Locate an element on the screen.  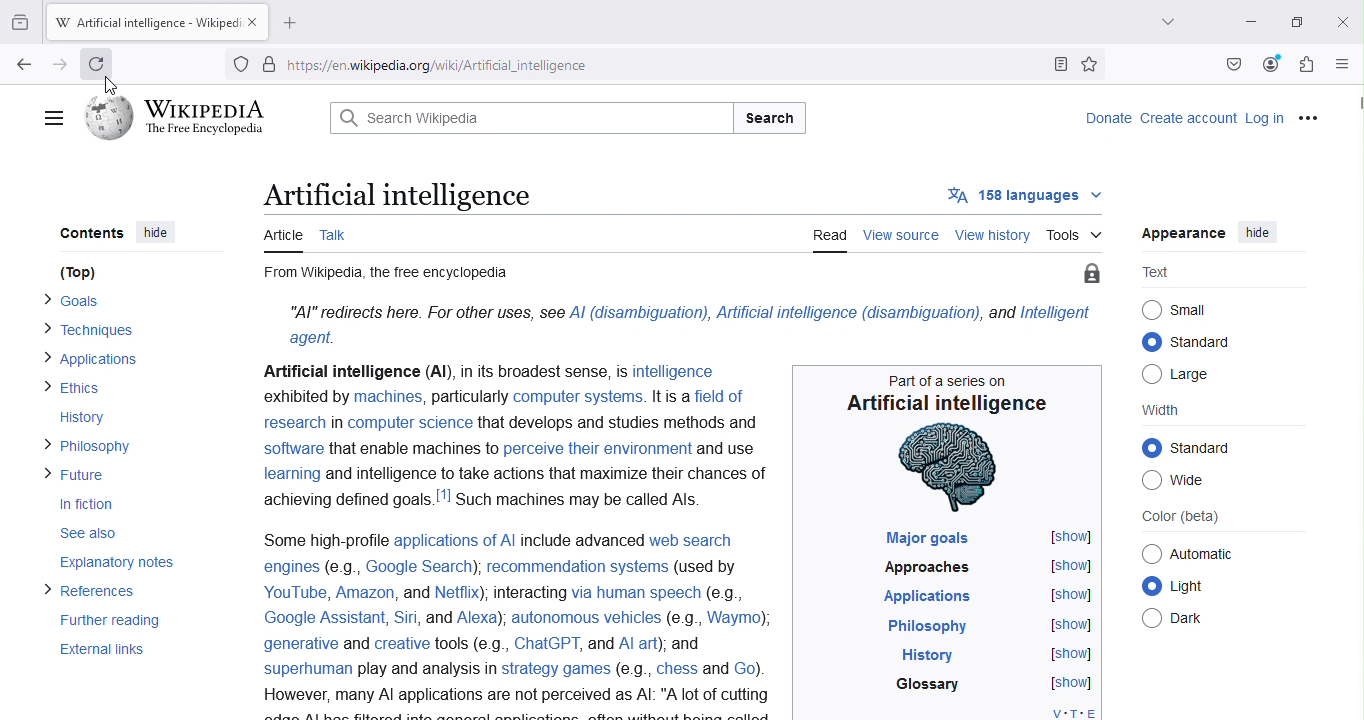
WIKIPEDIA The Free Encyclopedia is located at coordinates (209, 115).